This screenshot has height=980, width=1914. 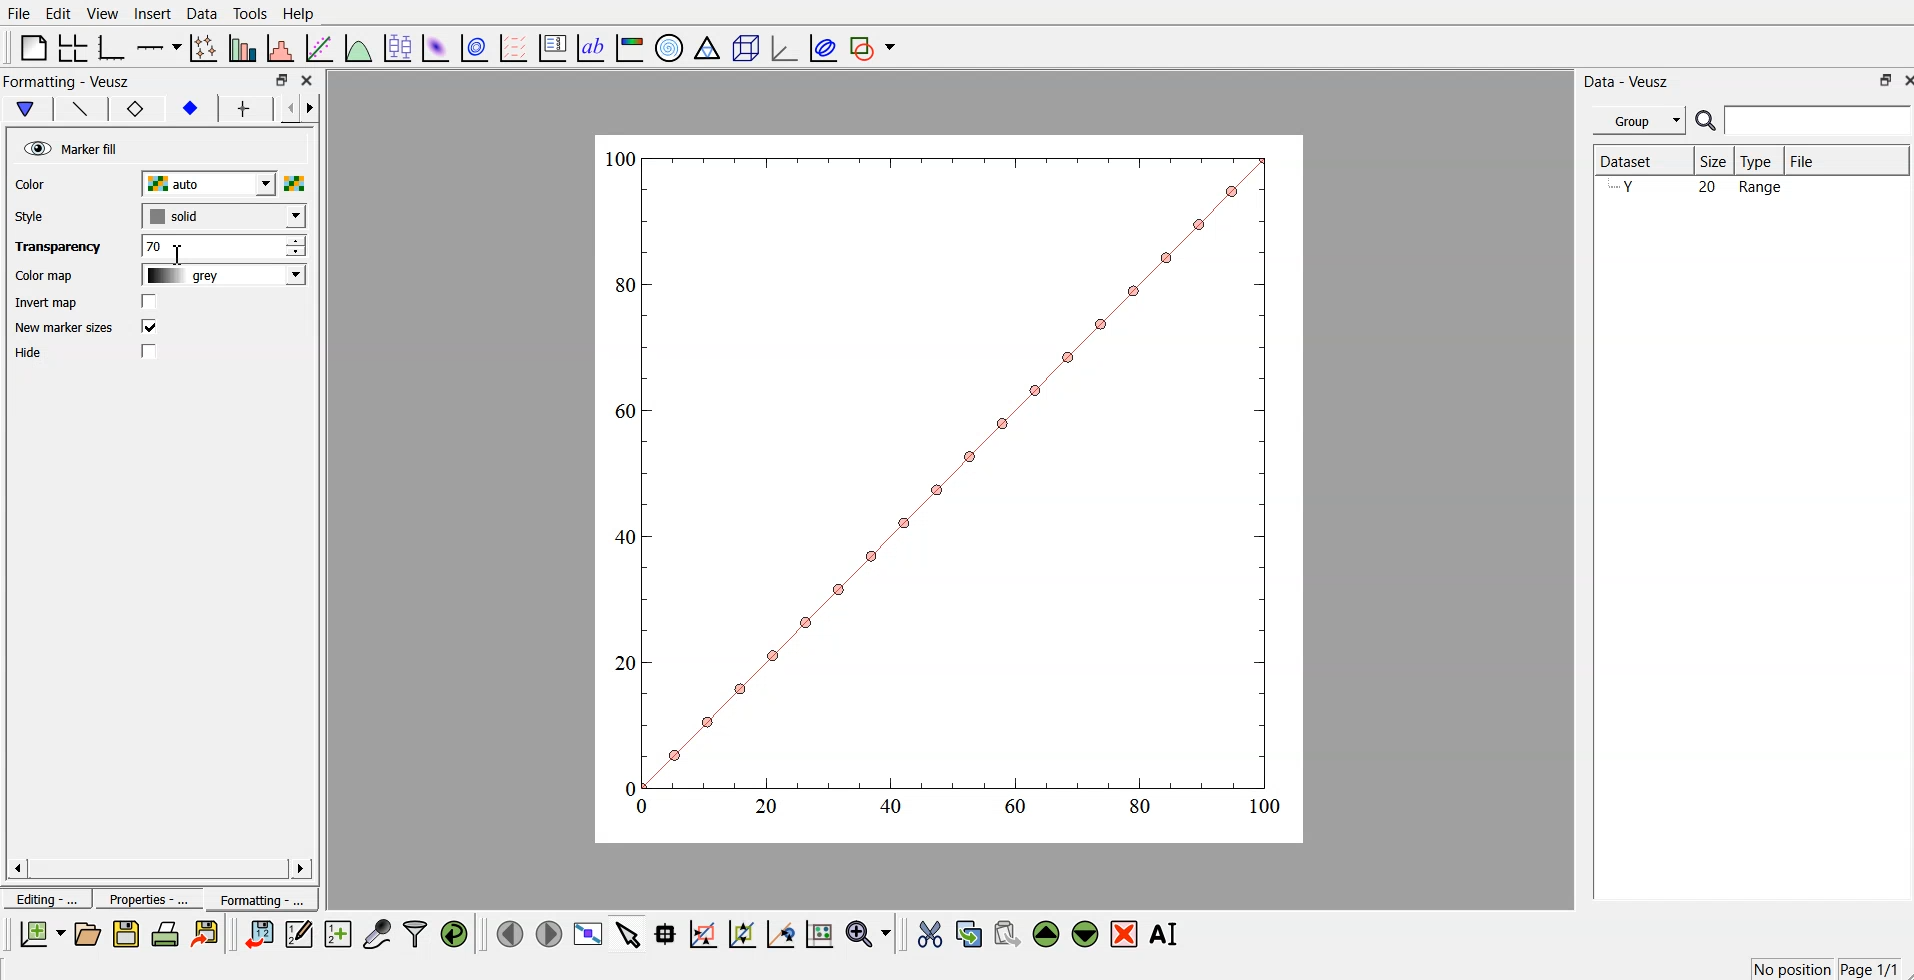 What do you see at coordinates (1847, 160) in the screenshot?
I see `File` at bounding box center [1847, 160].